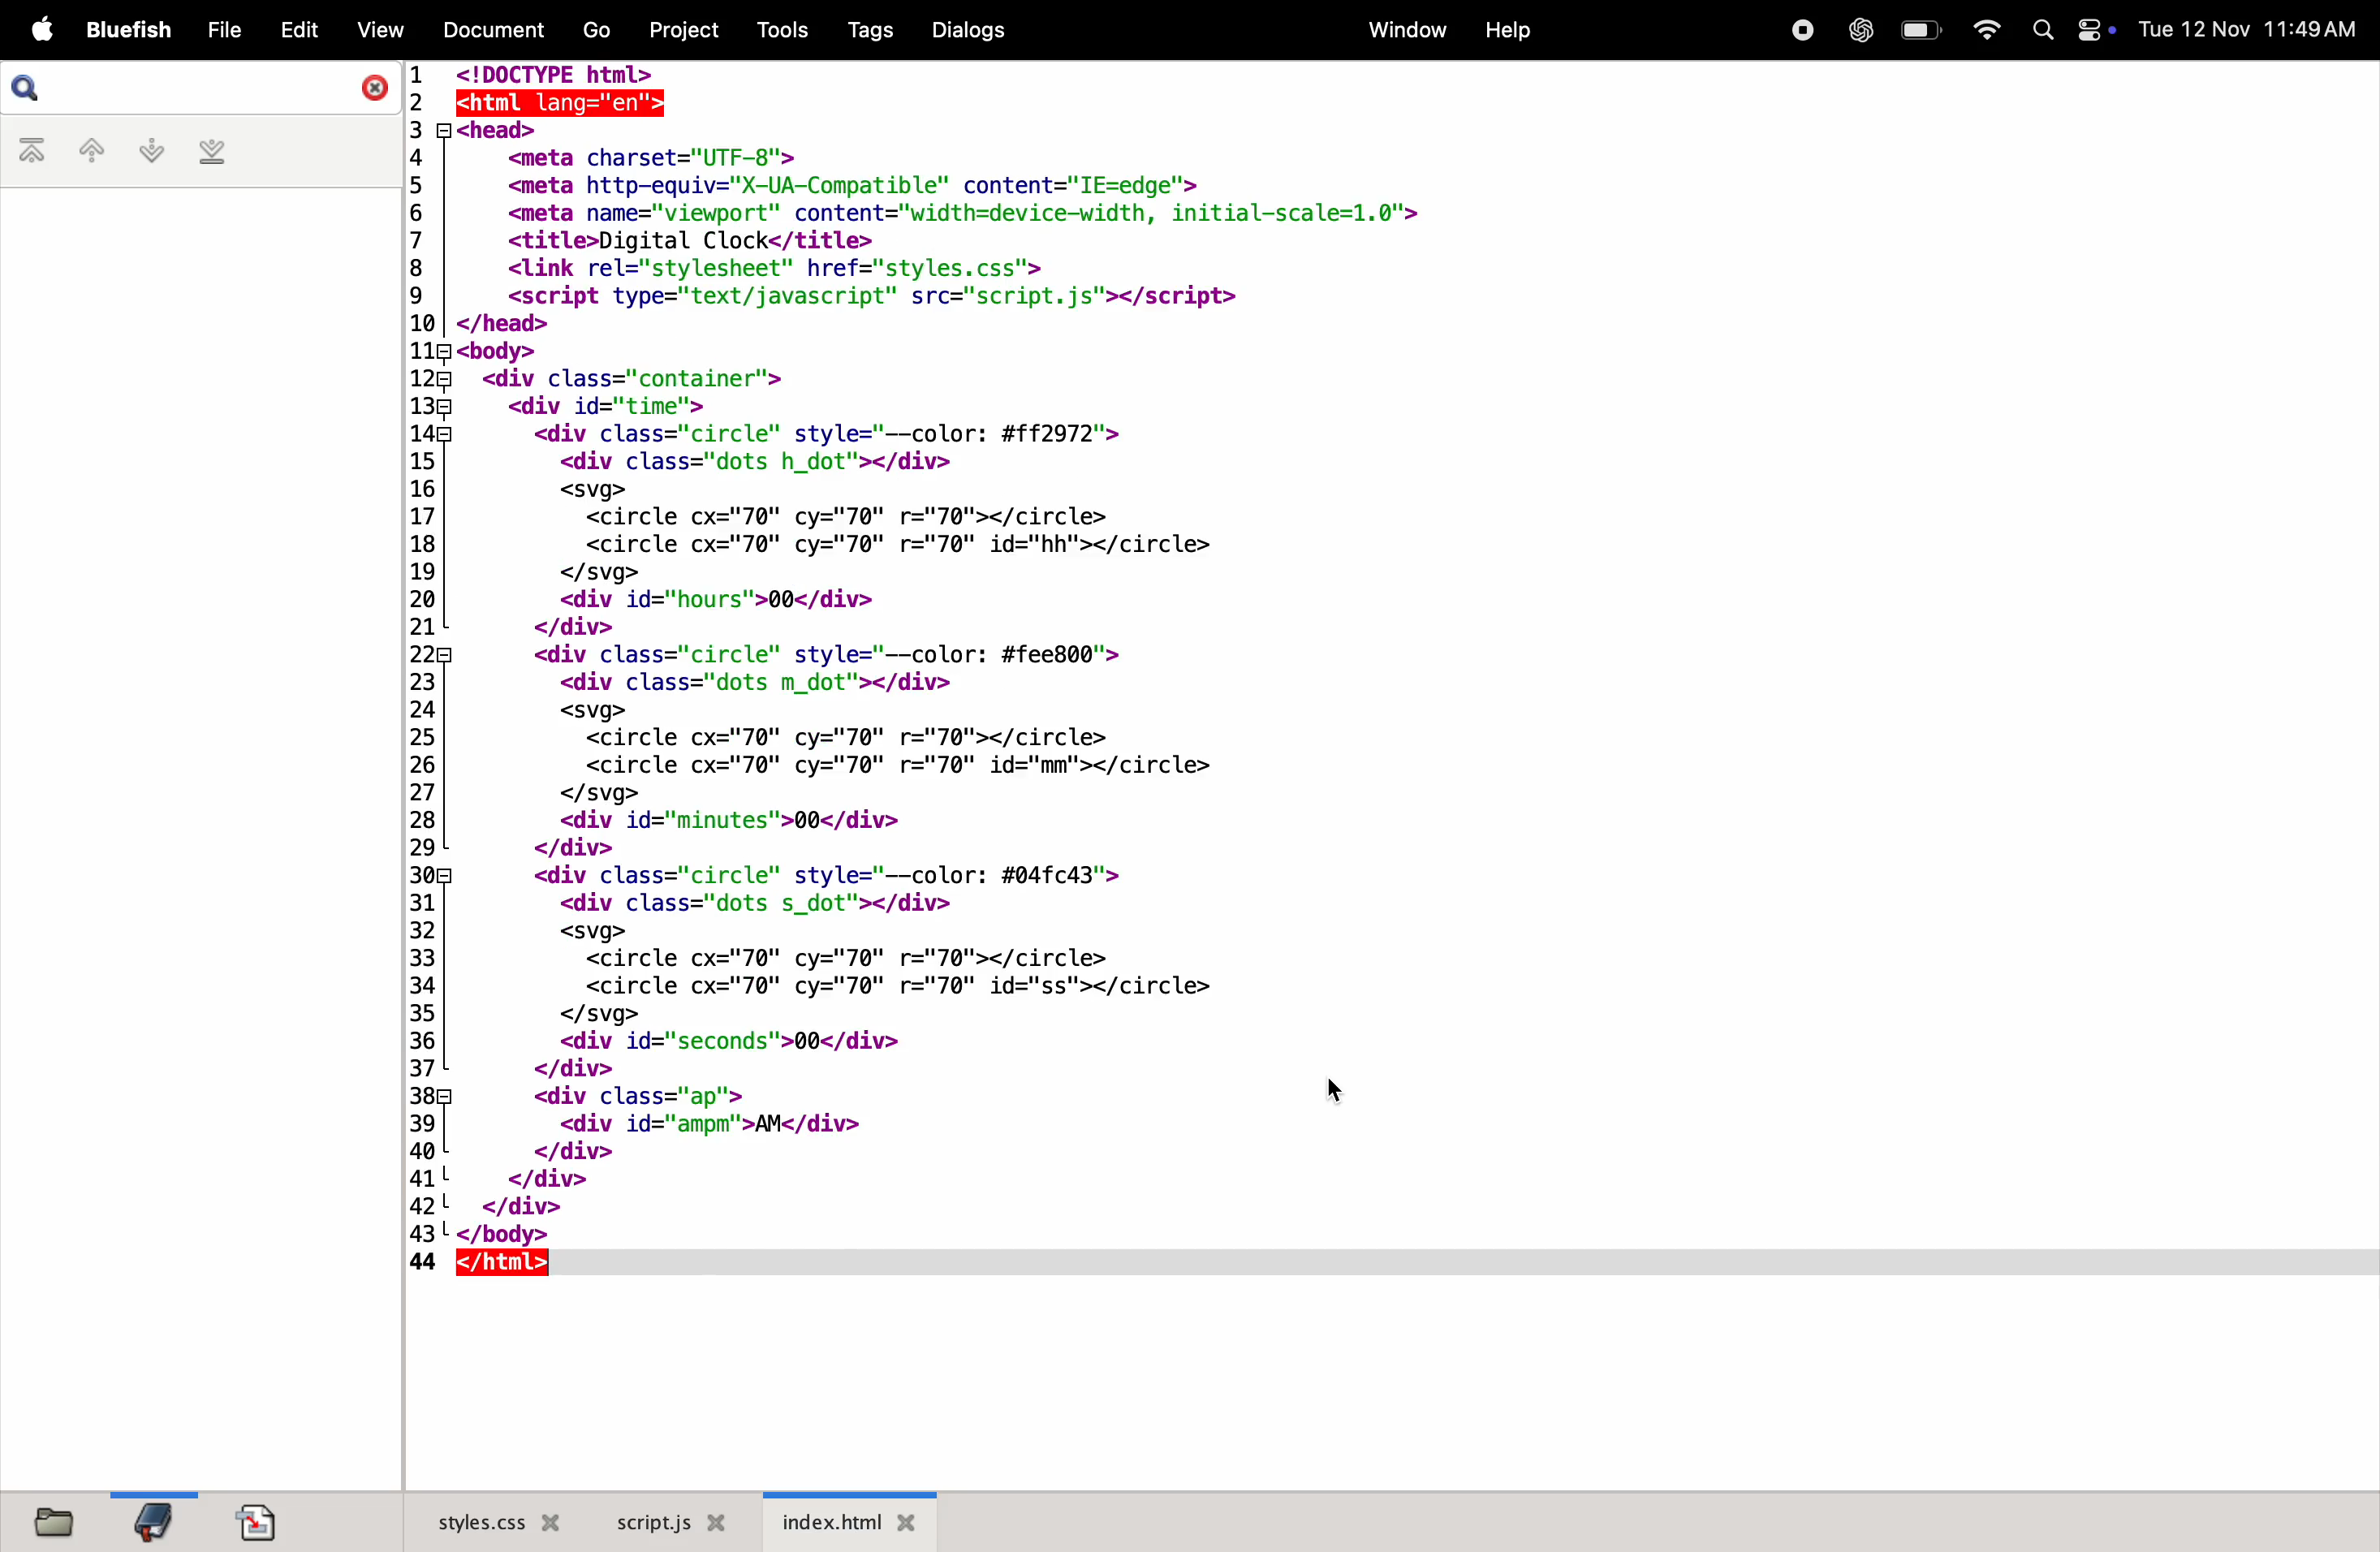  What do you see at coordinates (35, 153) in the screenshot?
I see `first bookmark` at bounding box center [35, 153].